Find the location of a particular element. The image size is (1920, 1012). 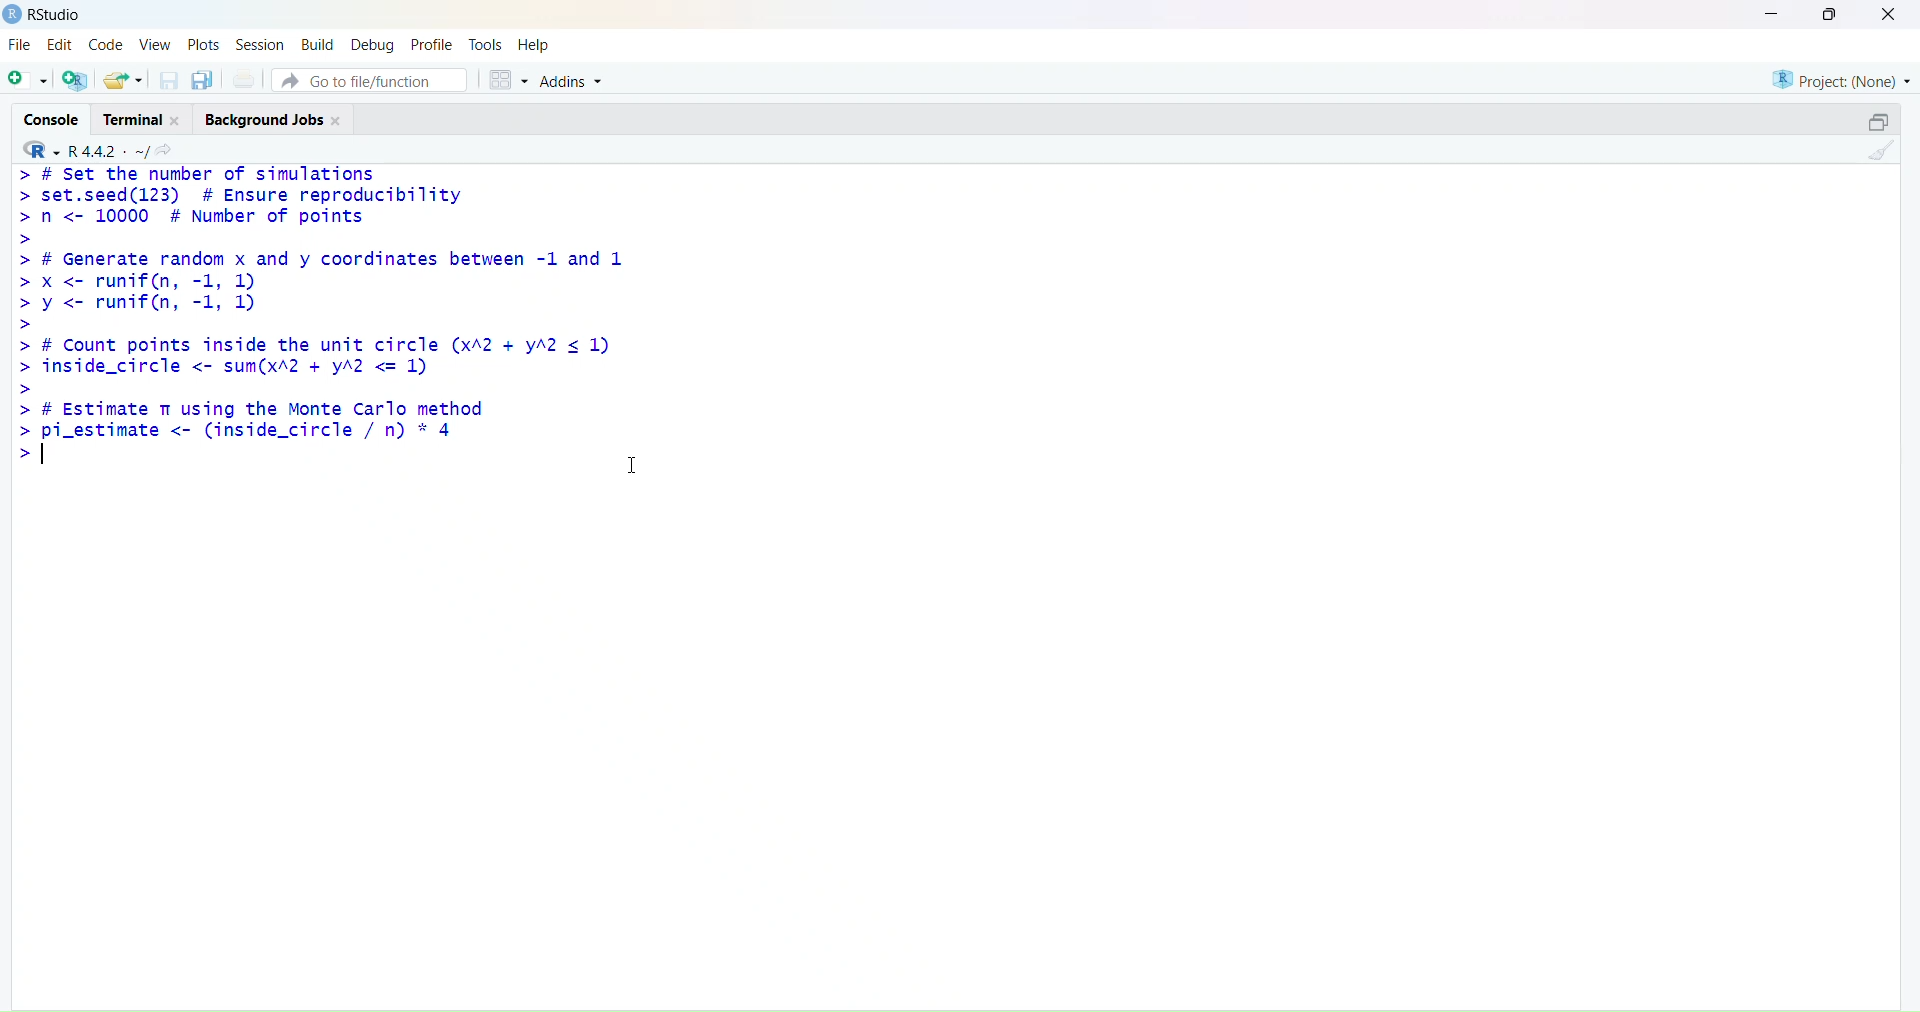

Terminal is located at coordinates (143, 119).